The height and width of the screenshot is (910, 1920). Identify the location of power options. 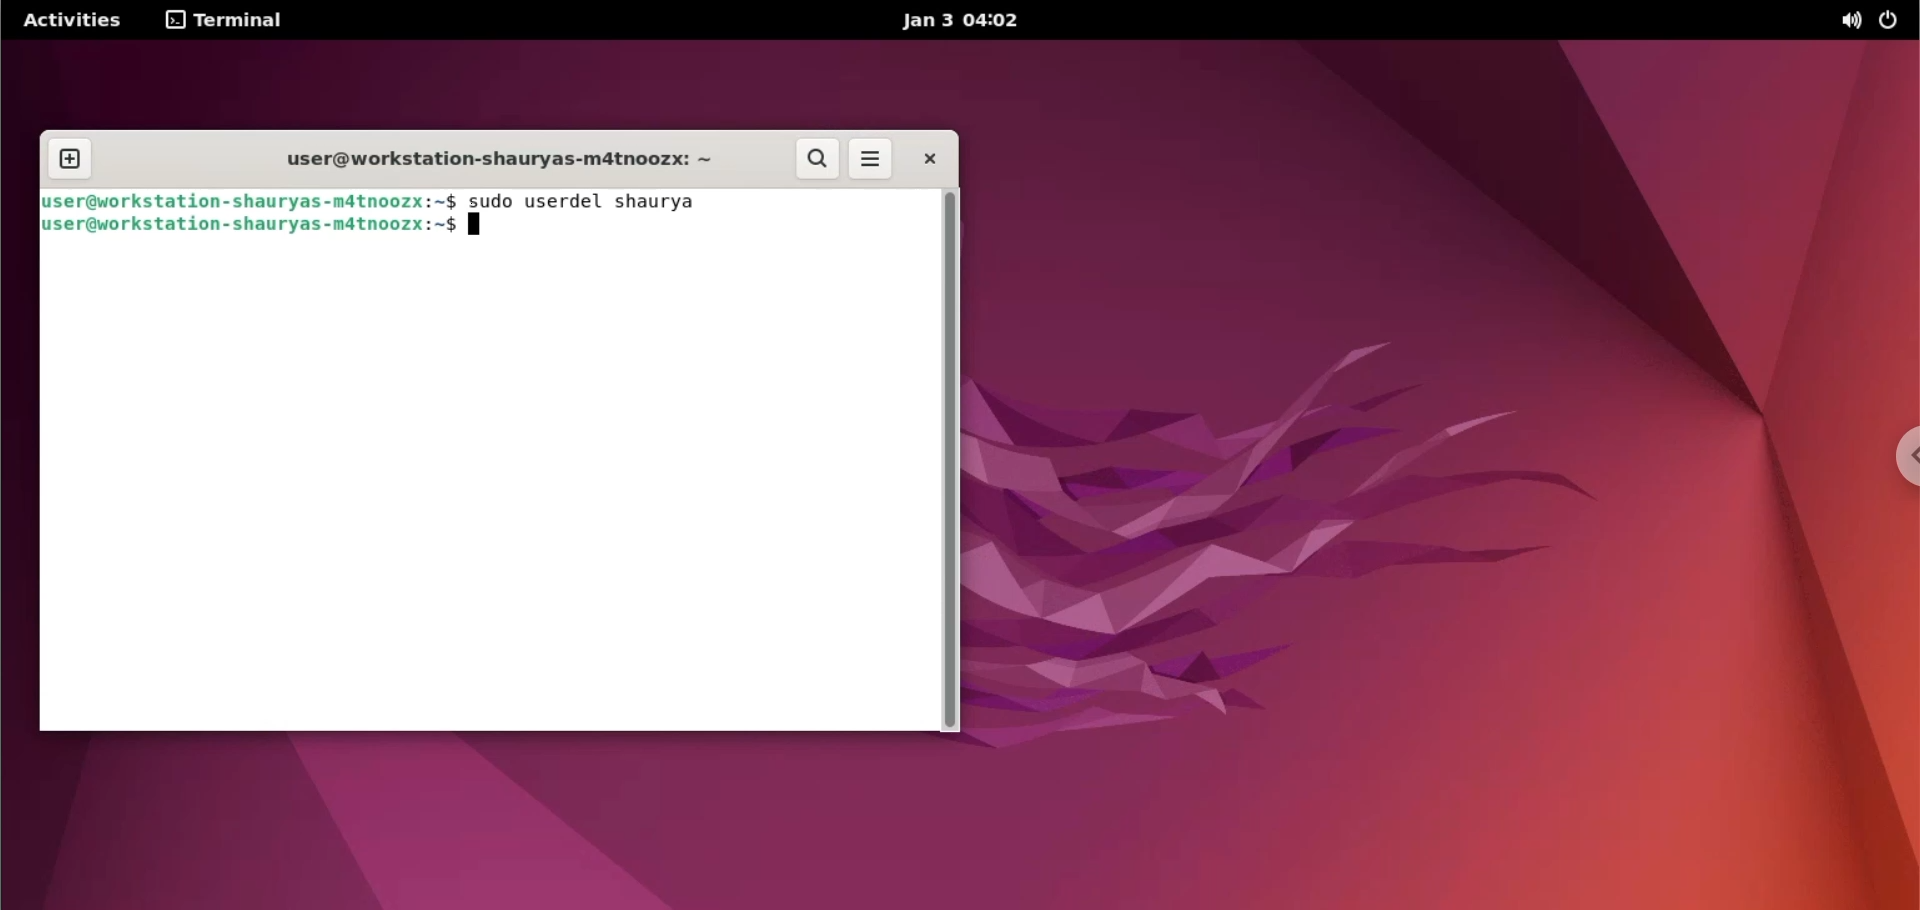
(1894, 21).